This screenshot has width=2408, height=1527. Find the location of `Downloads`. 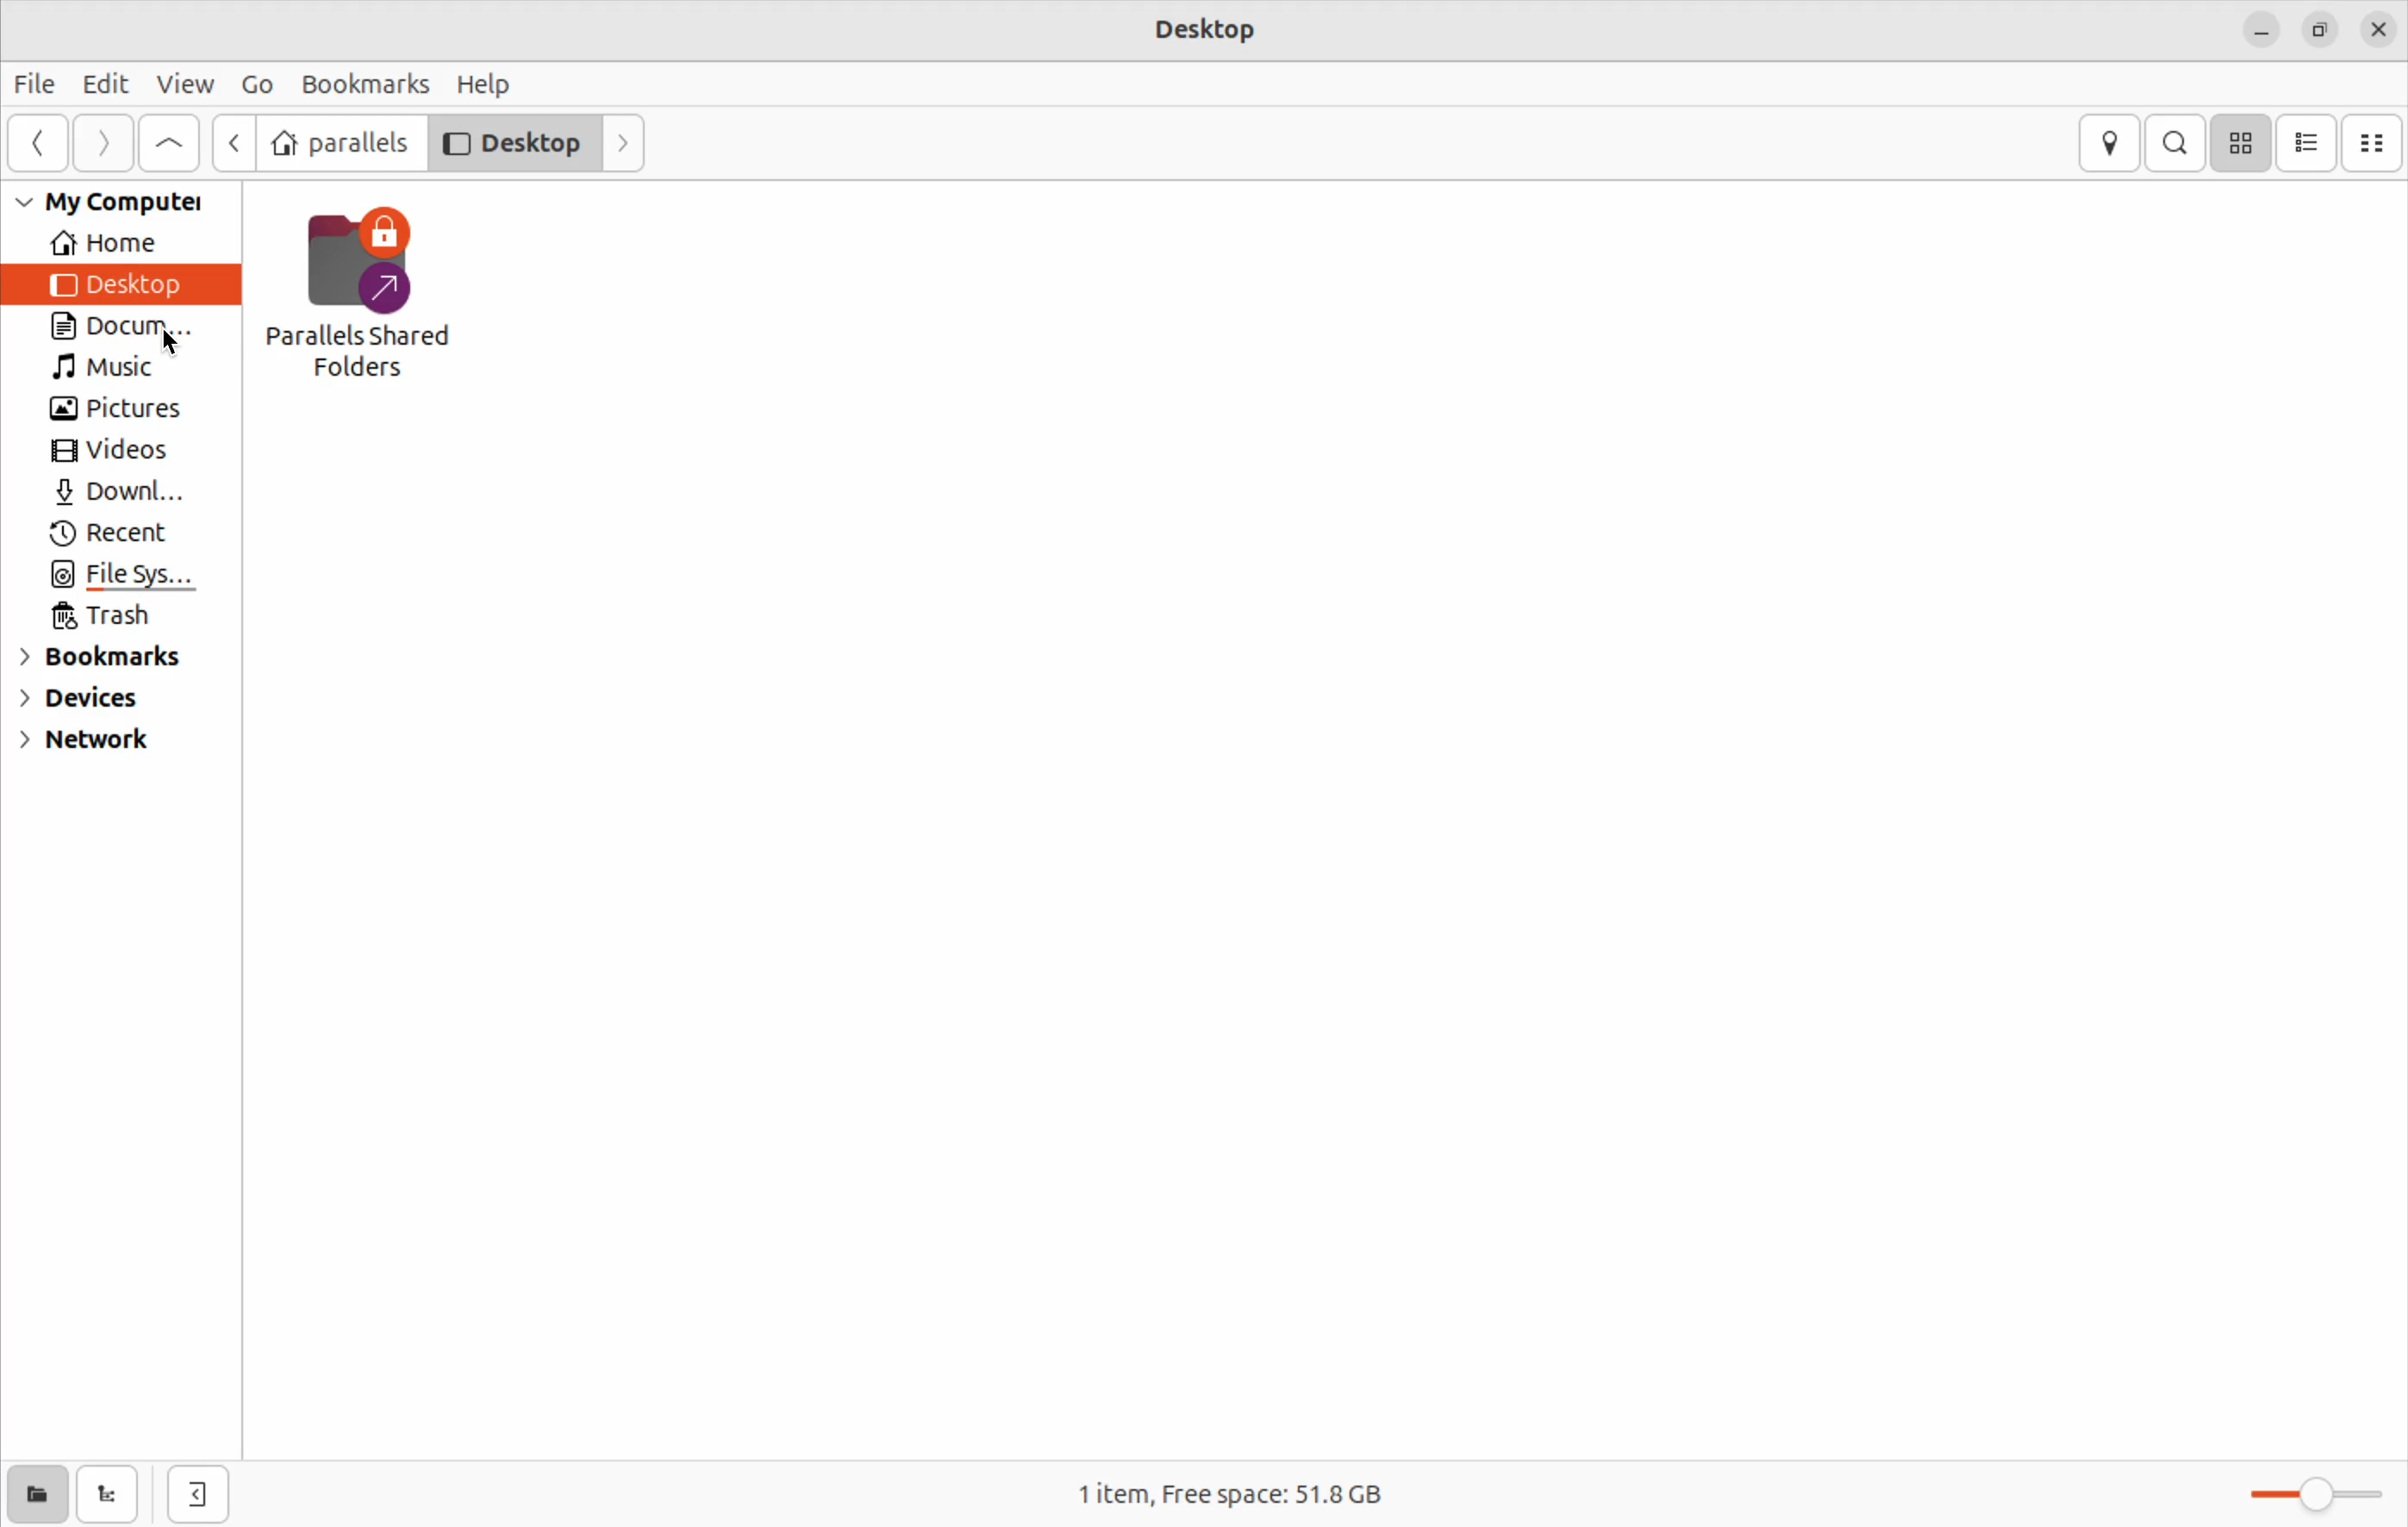

Downloads is located at coordinates (124, 496).